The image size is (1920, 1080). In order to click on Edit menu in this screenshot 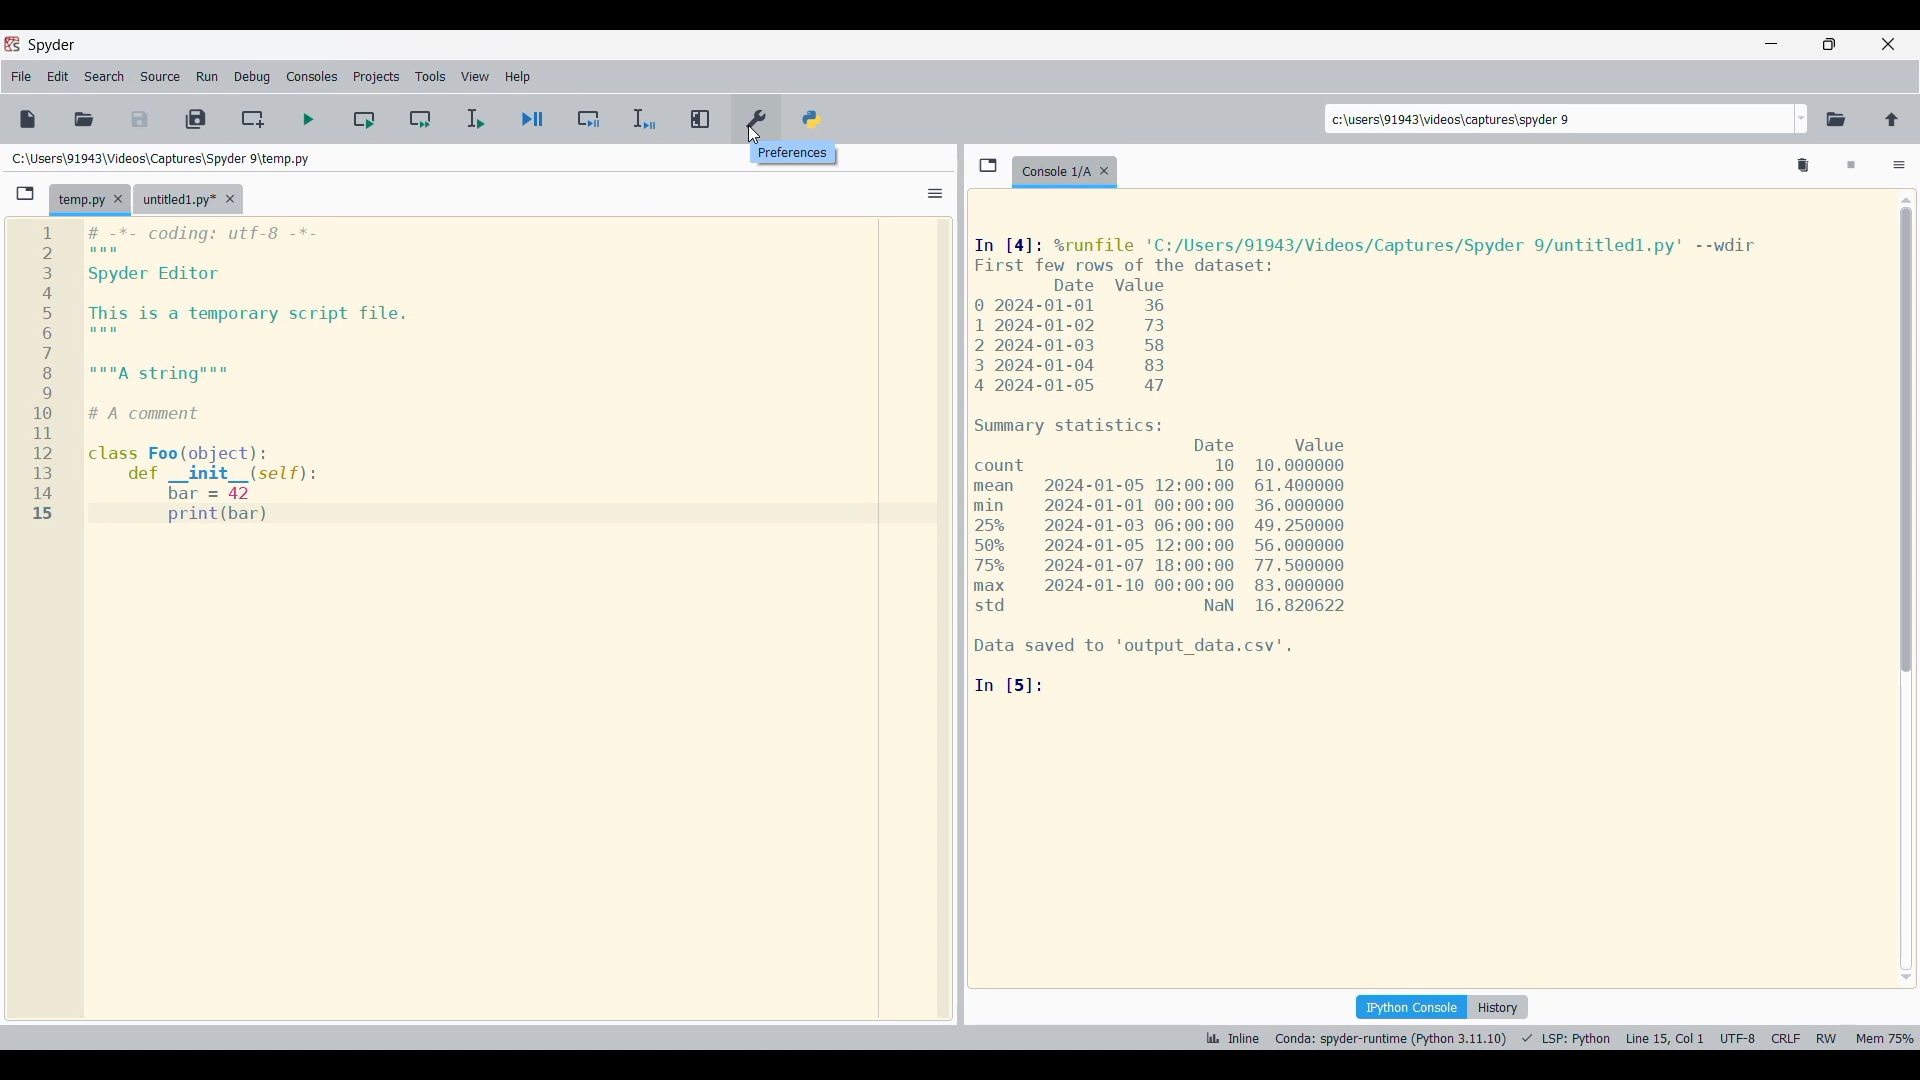, I will do `click(59, 77)`.